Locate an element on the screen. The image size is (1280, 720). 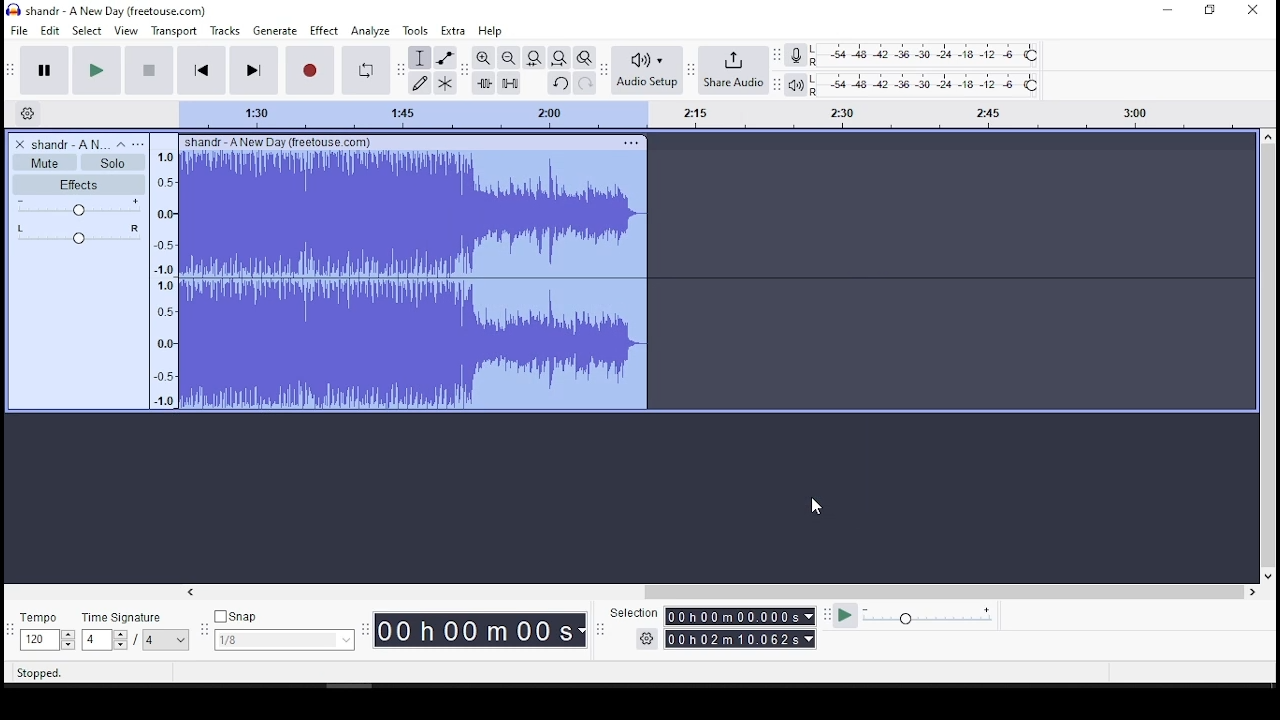
Stopped is located at coordinates (40, 673).